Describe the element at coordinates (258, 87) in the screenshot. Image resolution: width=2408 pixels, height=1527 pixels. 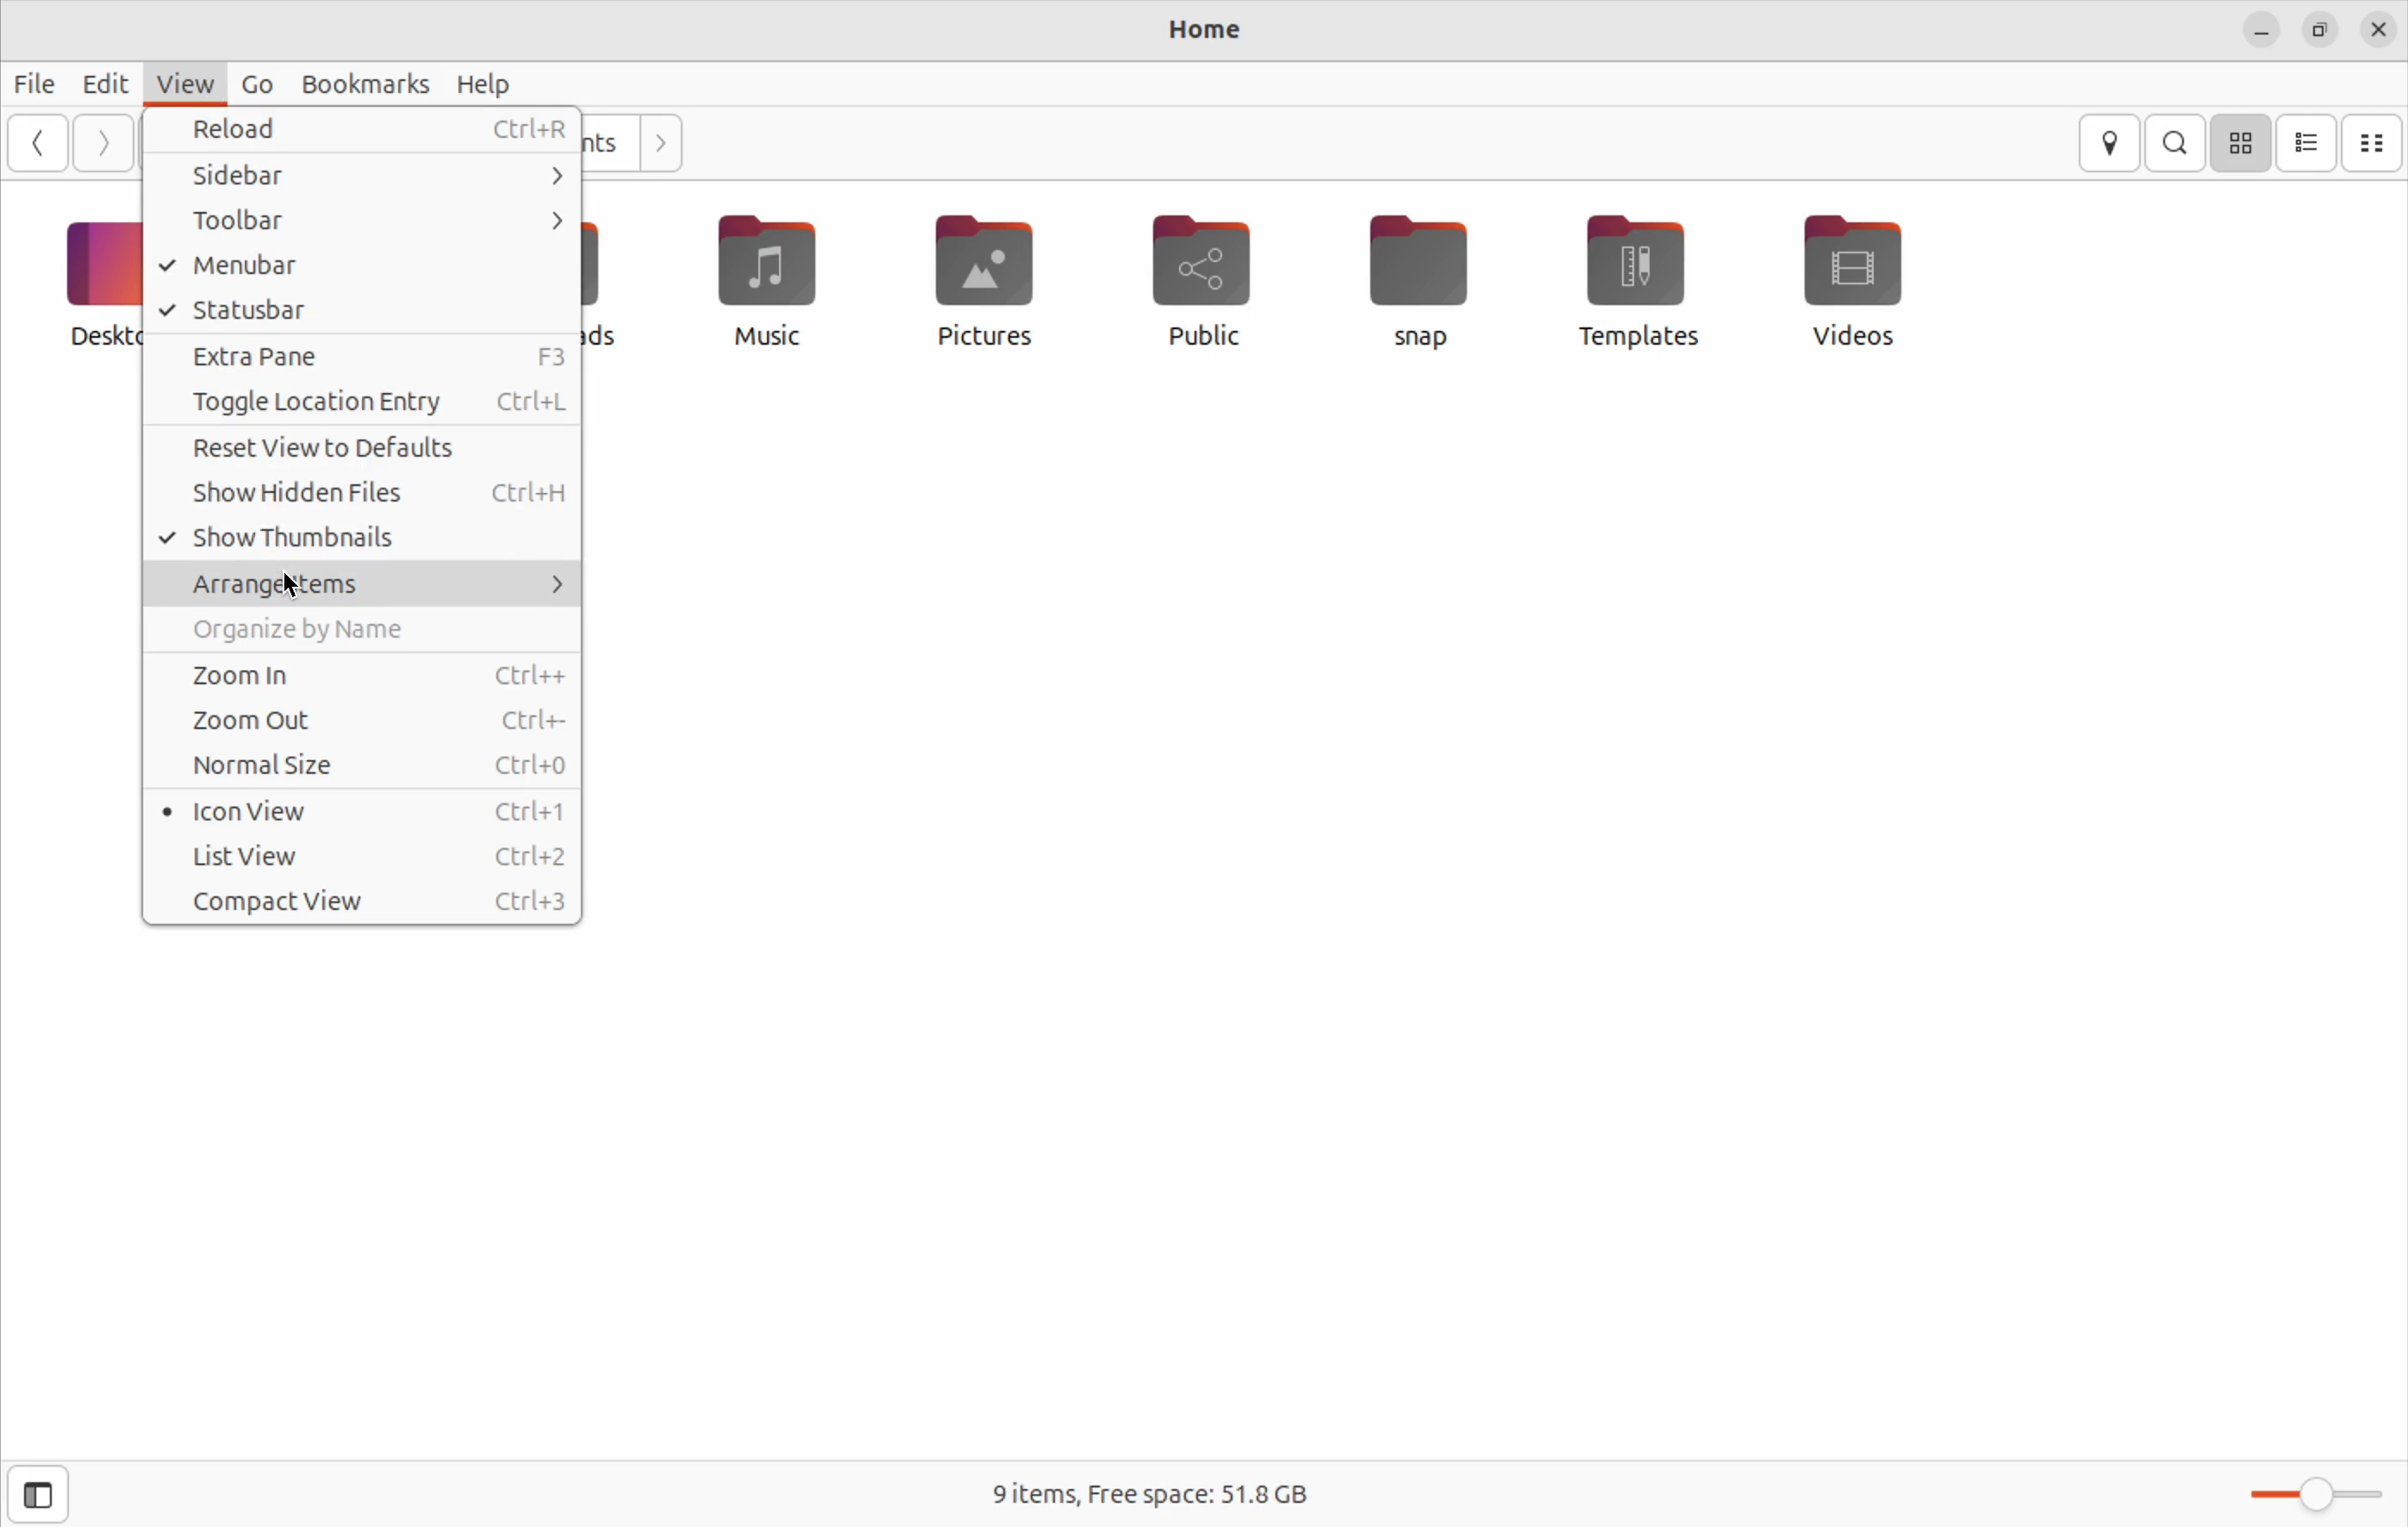
I see `Go` at that location.